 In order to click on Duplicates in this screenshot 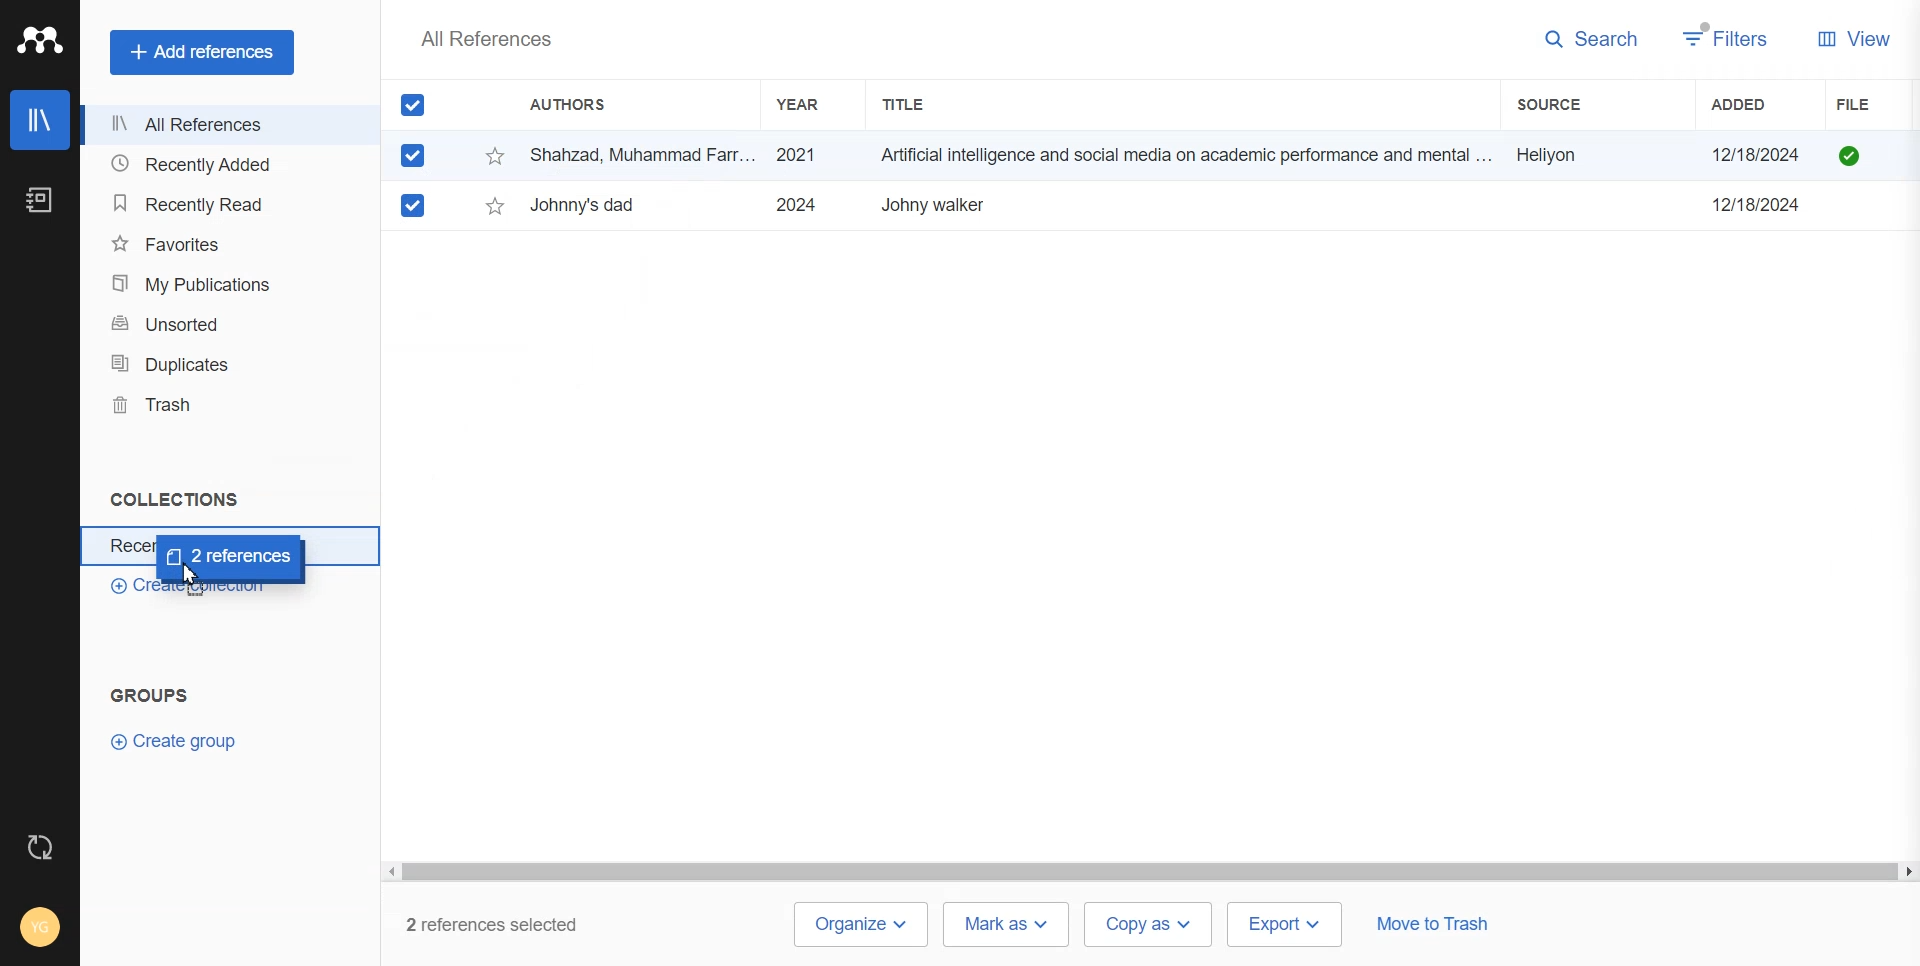, I will do `click(223, 364)`.